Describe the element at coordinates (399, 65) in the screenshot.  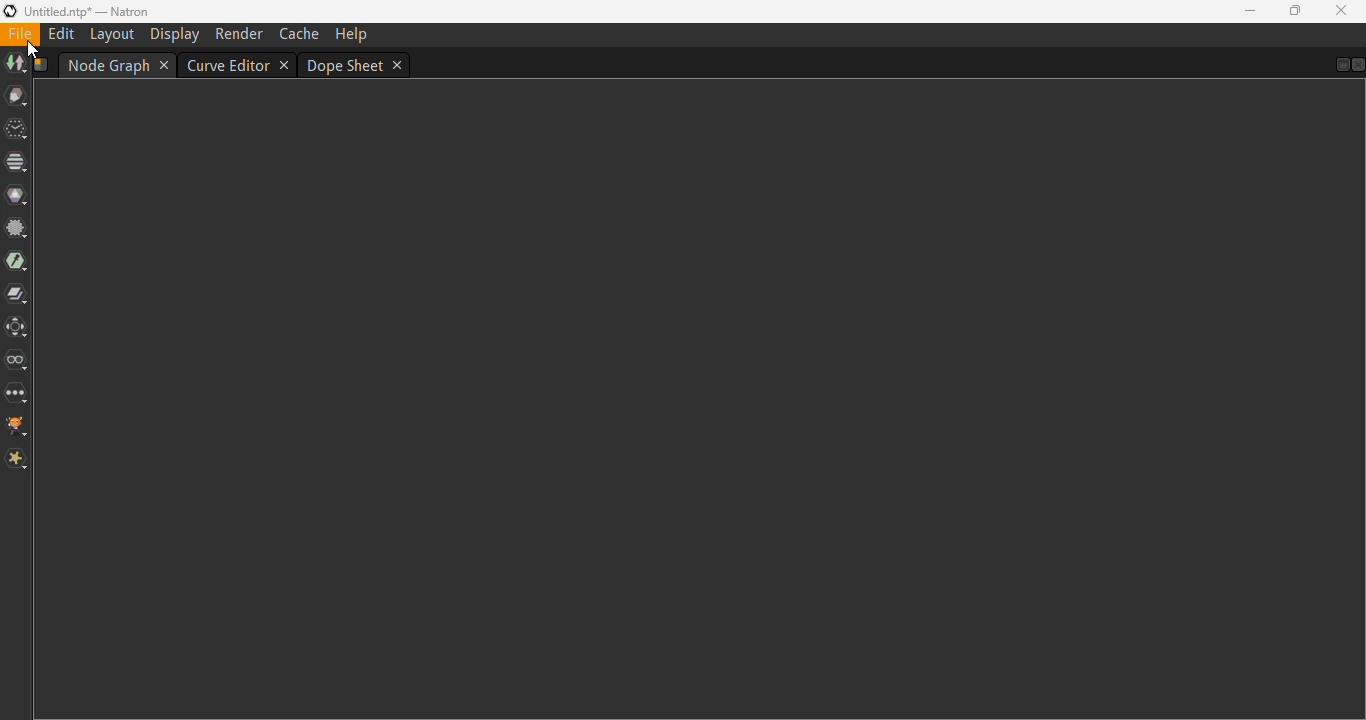
I see `close tab` at that location.